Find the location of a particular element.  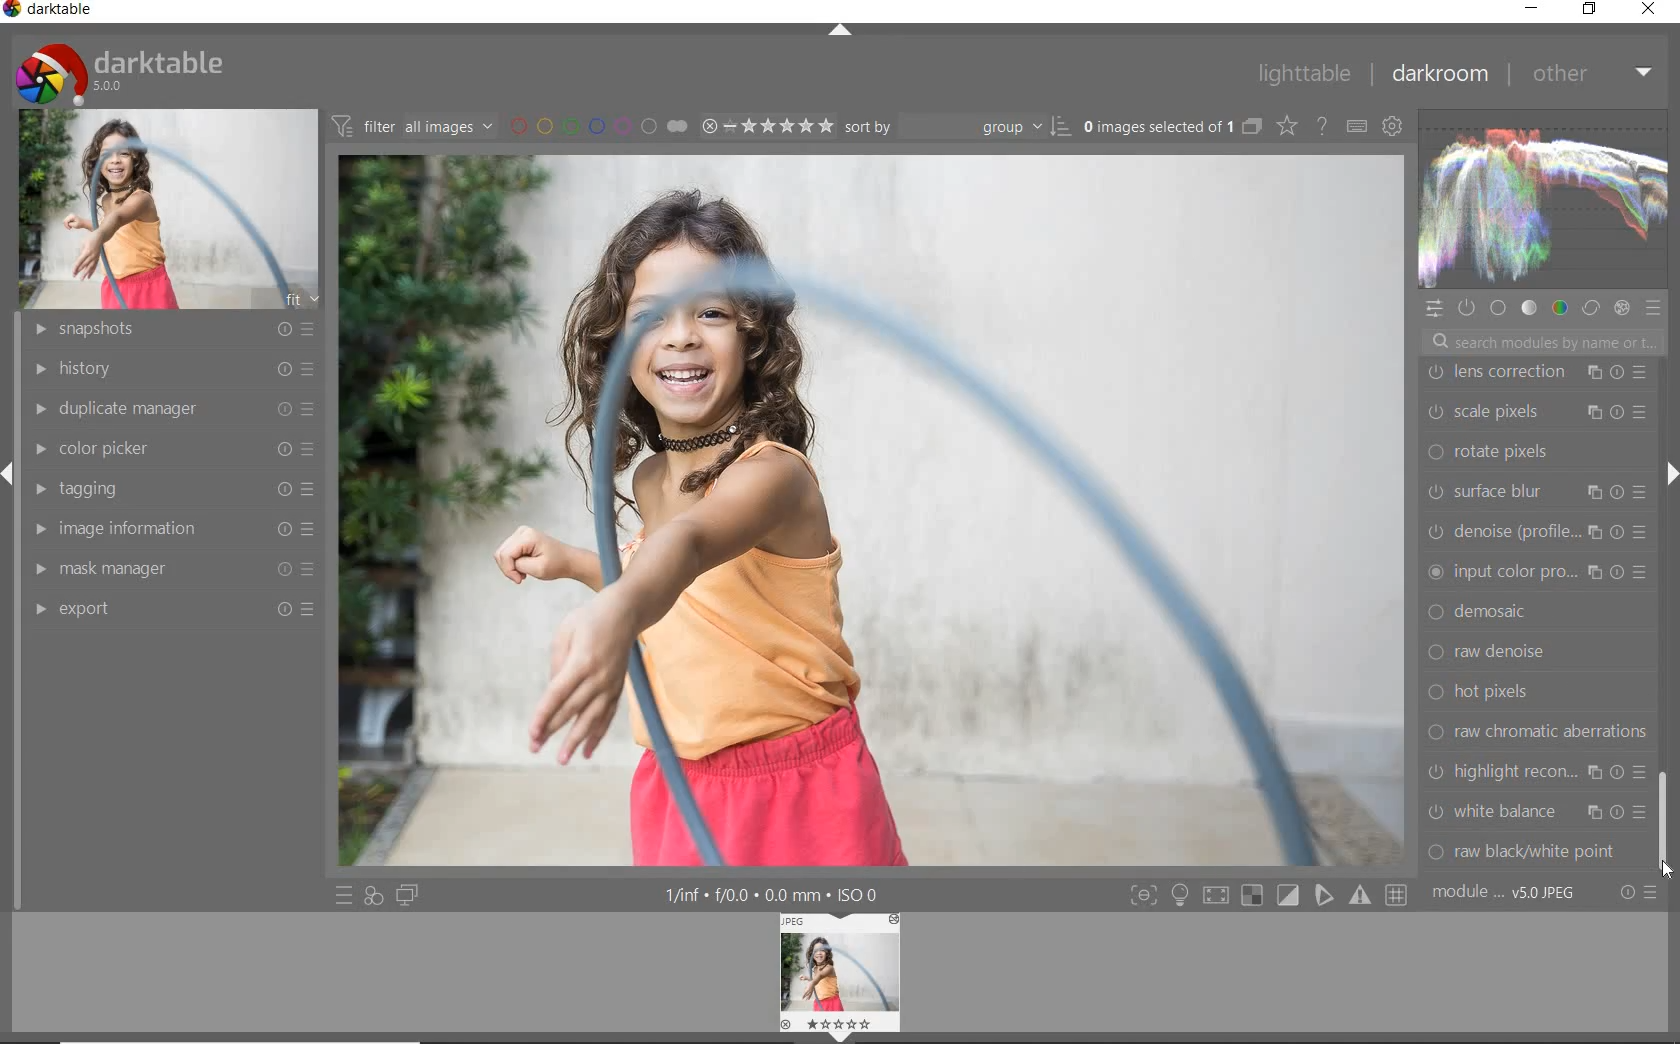

define keyboard shortcut is located at coordinates (1356, 126).